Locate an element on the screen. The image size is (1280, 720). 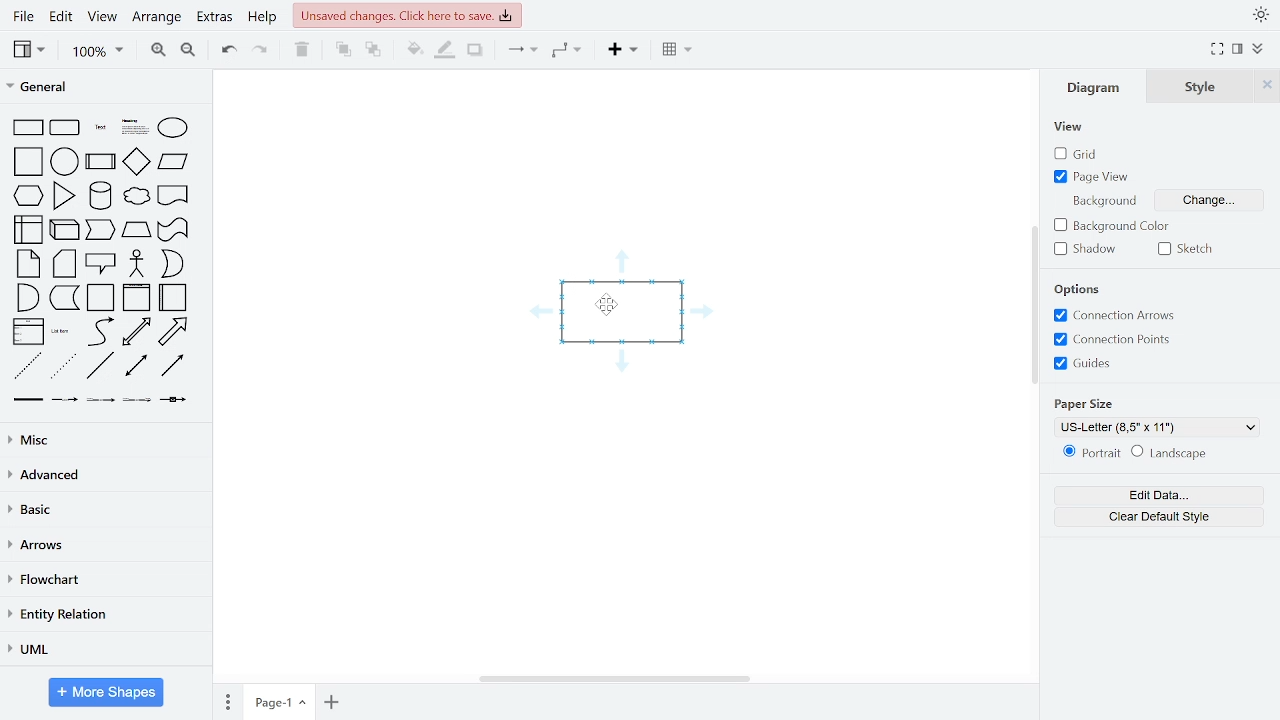
hexagon is located at coordinates (27, 195).